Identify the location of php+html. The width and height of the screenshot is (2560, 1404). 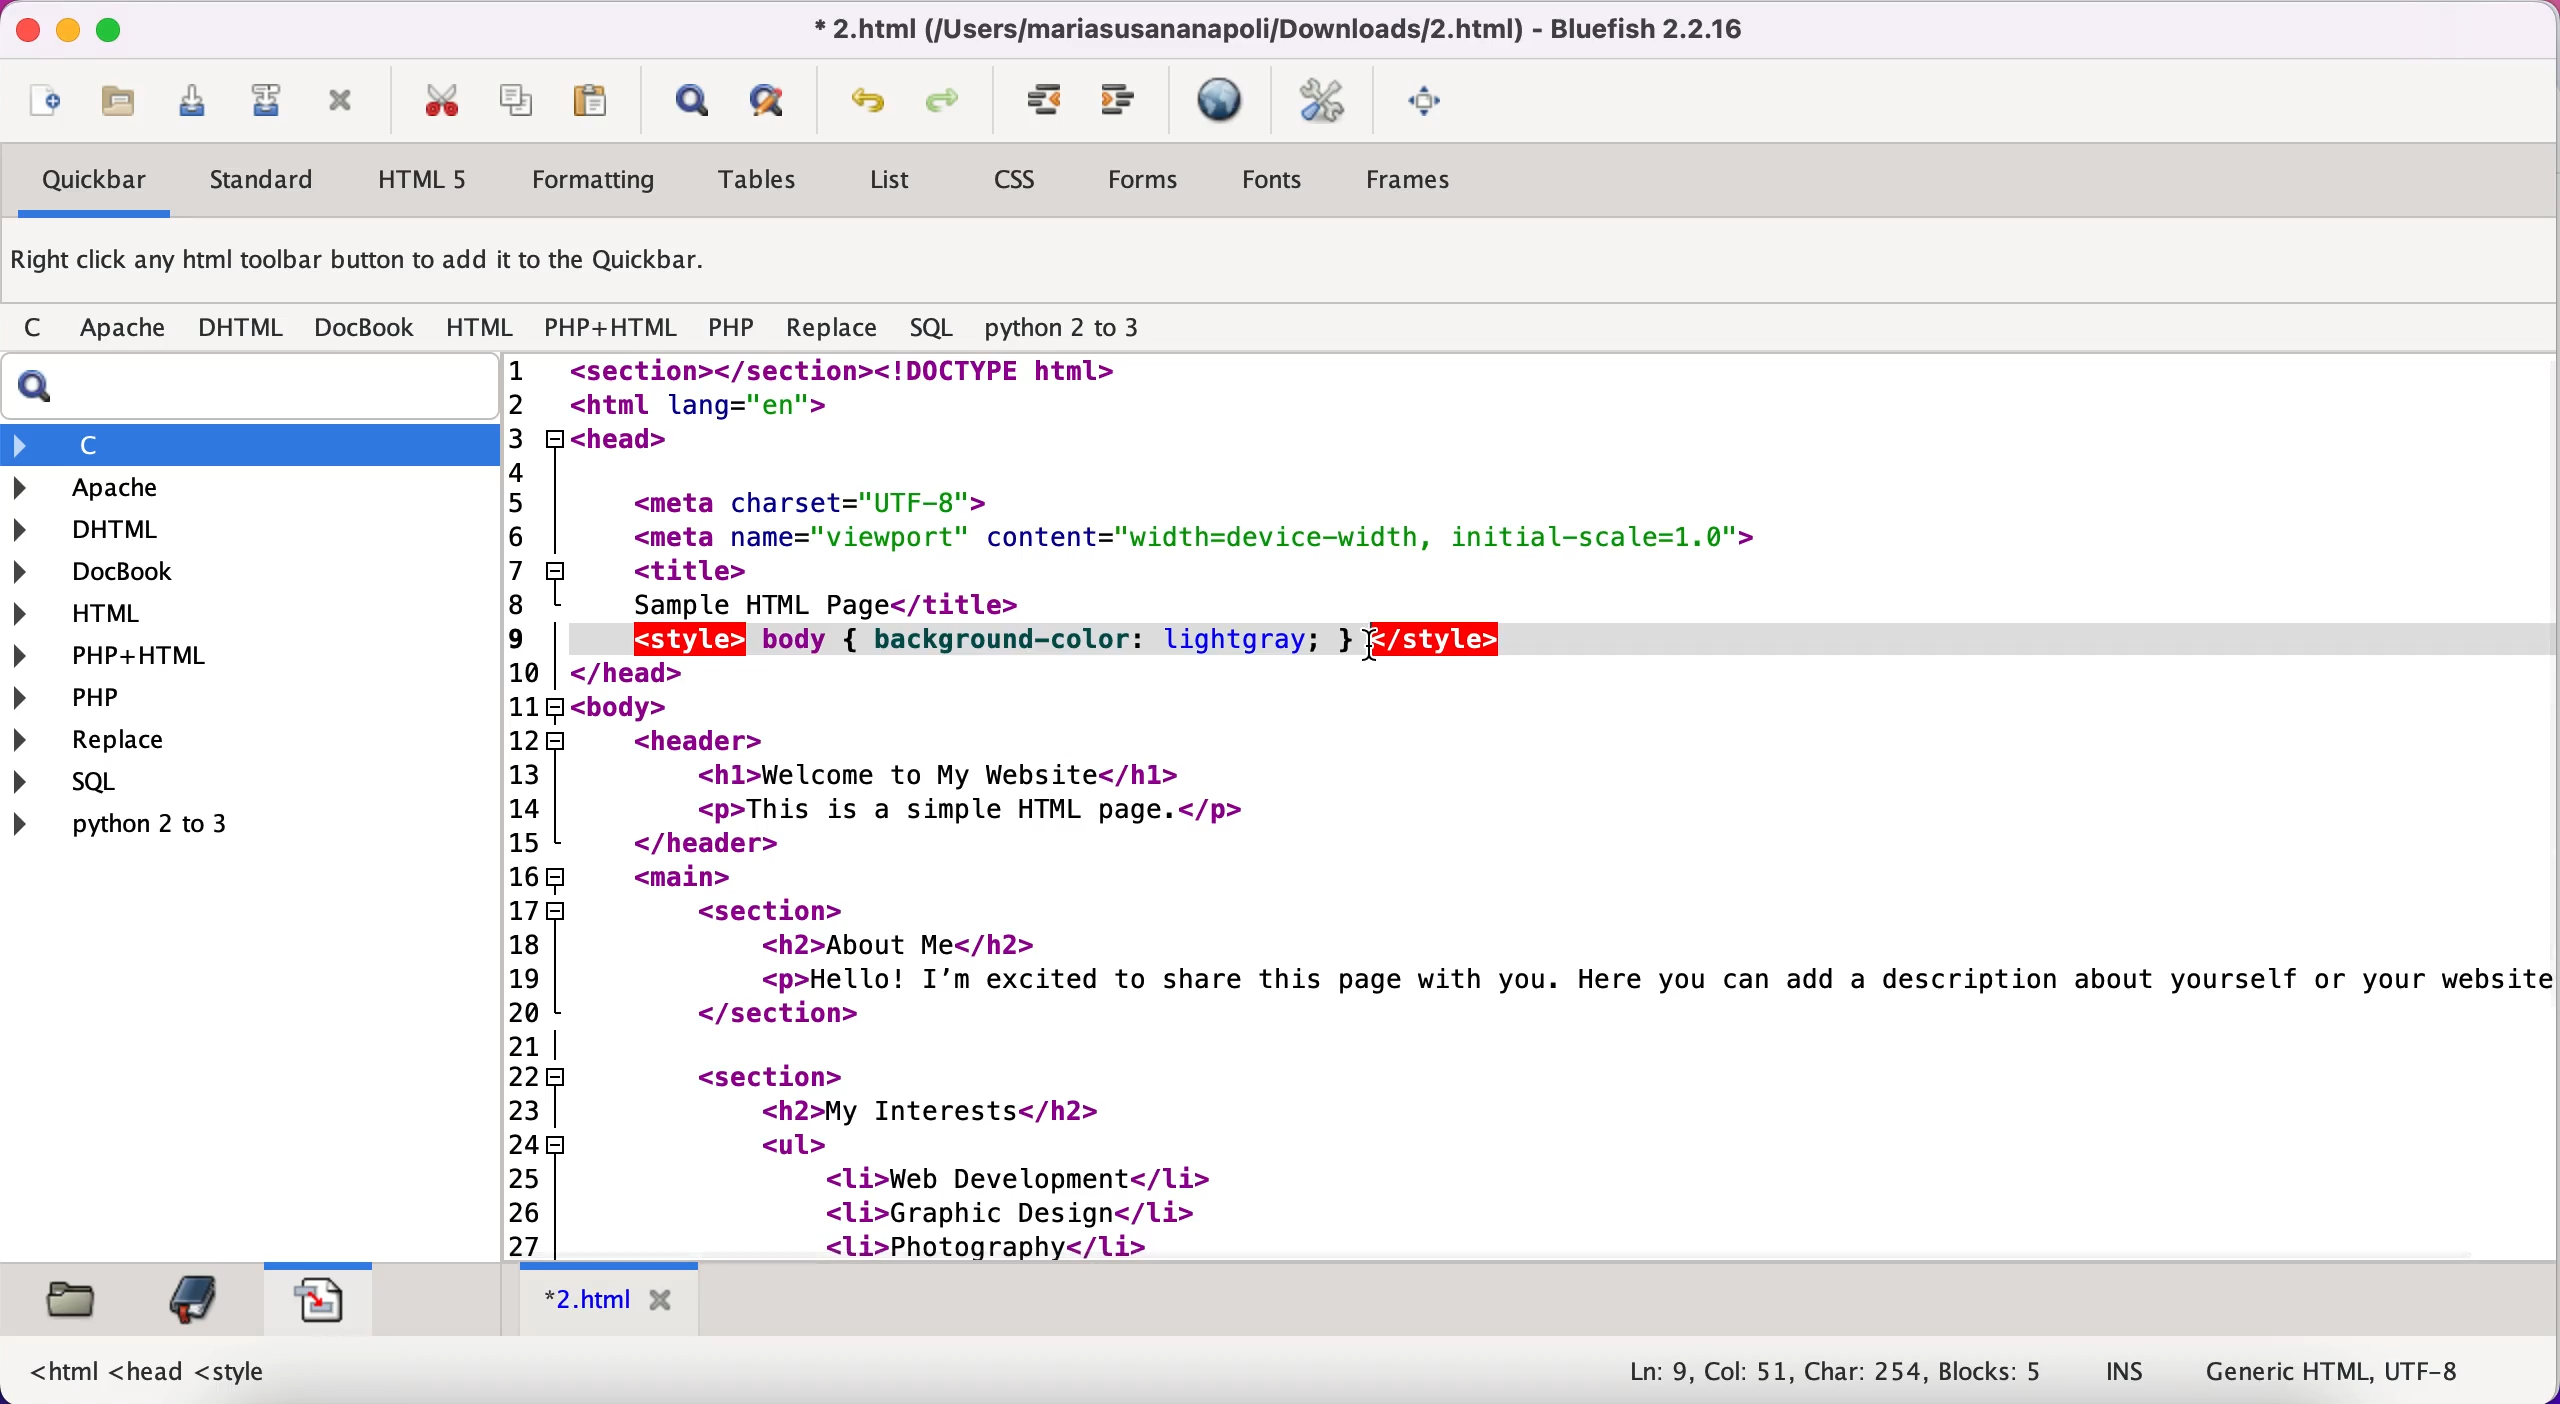
(614, 330).